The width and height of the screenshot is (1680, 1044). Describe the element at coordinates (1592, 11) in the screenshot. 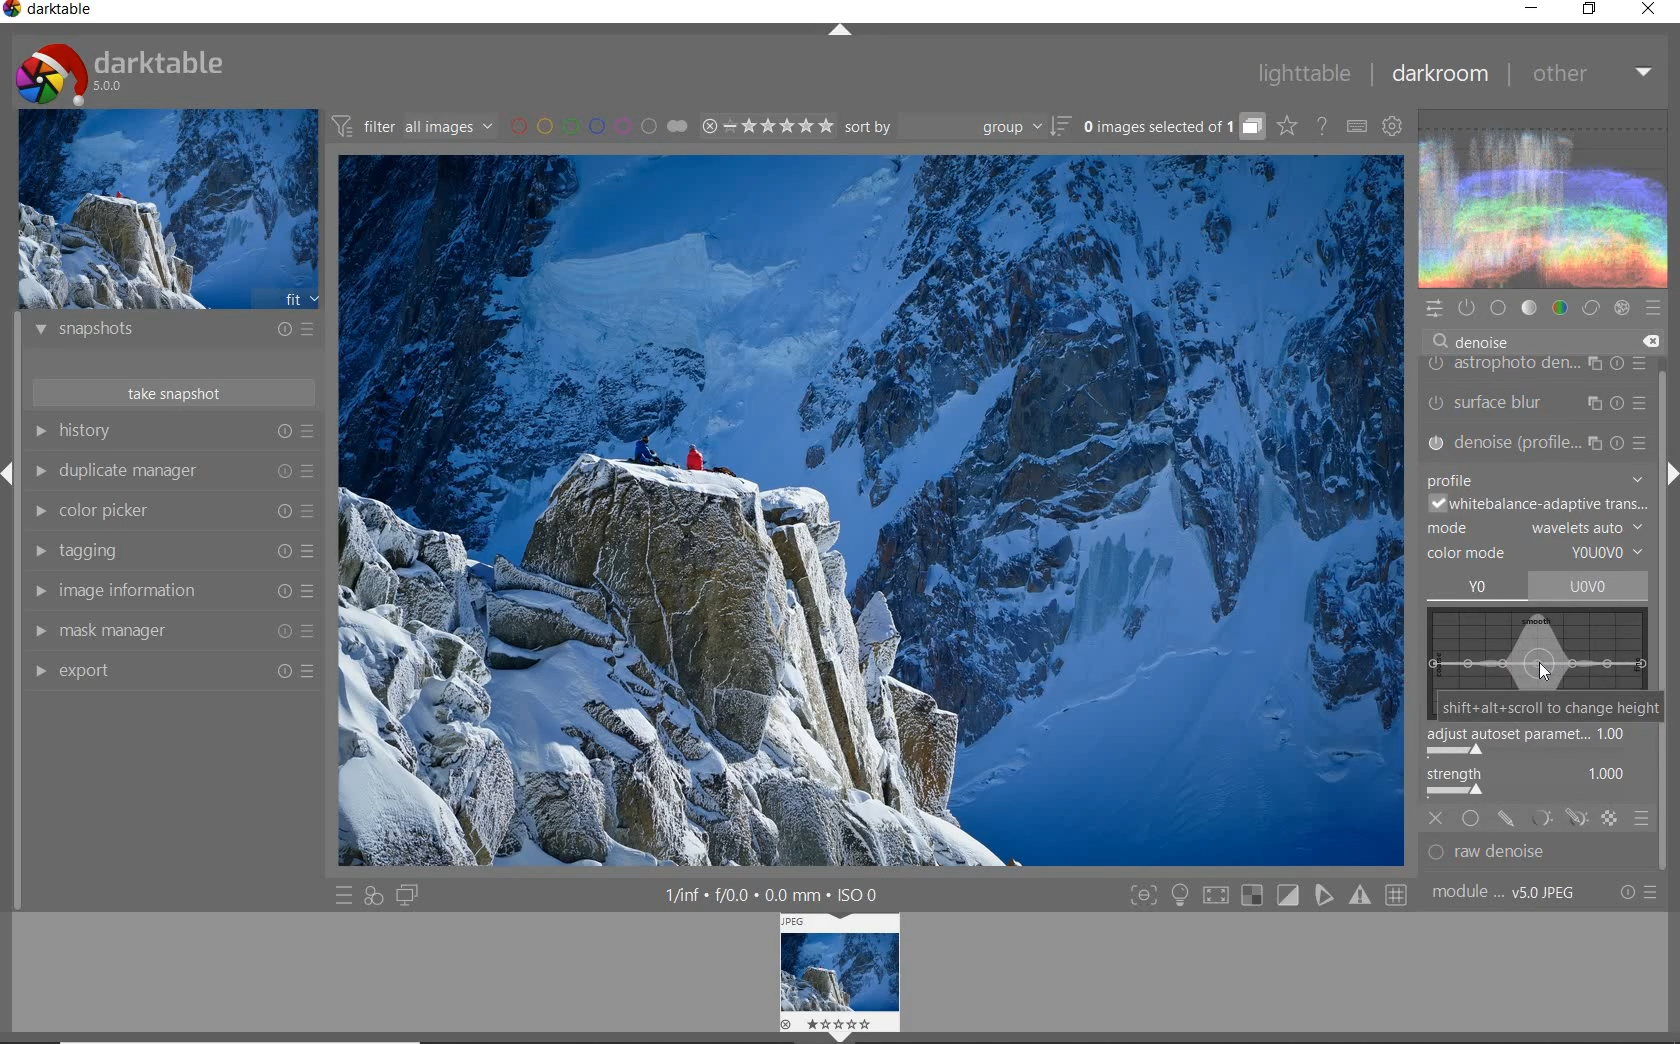

I see `restore` at that location.